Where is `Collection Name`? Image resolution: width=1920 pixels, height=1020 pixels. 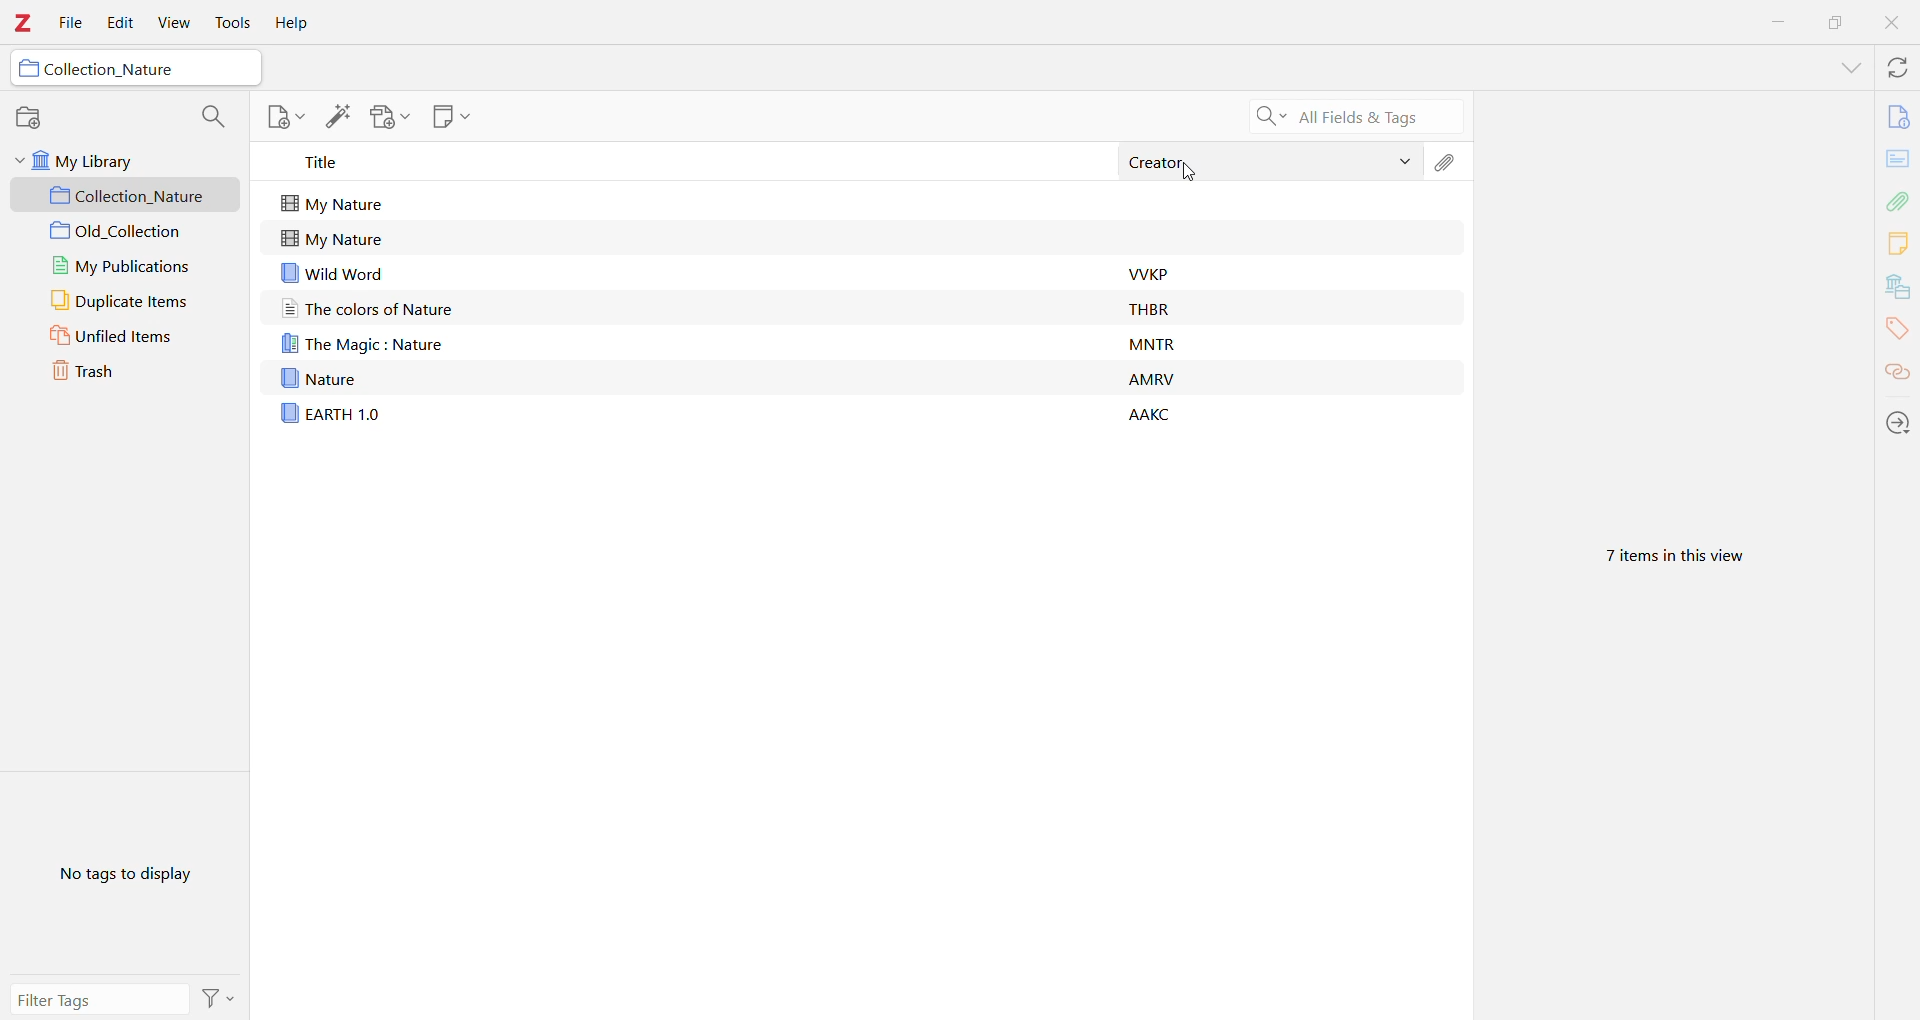
Collection Name is located at coordinates (137, 68).